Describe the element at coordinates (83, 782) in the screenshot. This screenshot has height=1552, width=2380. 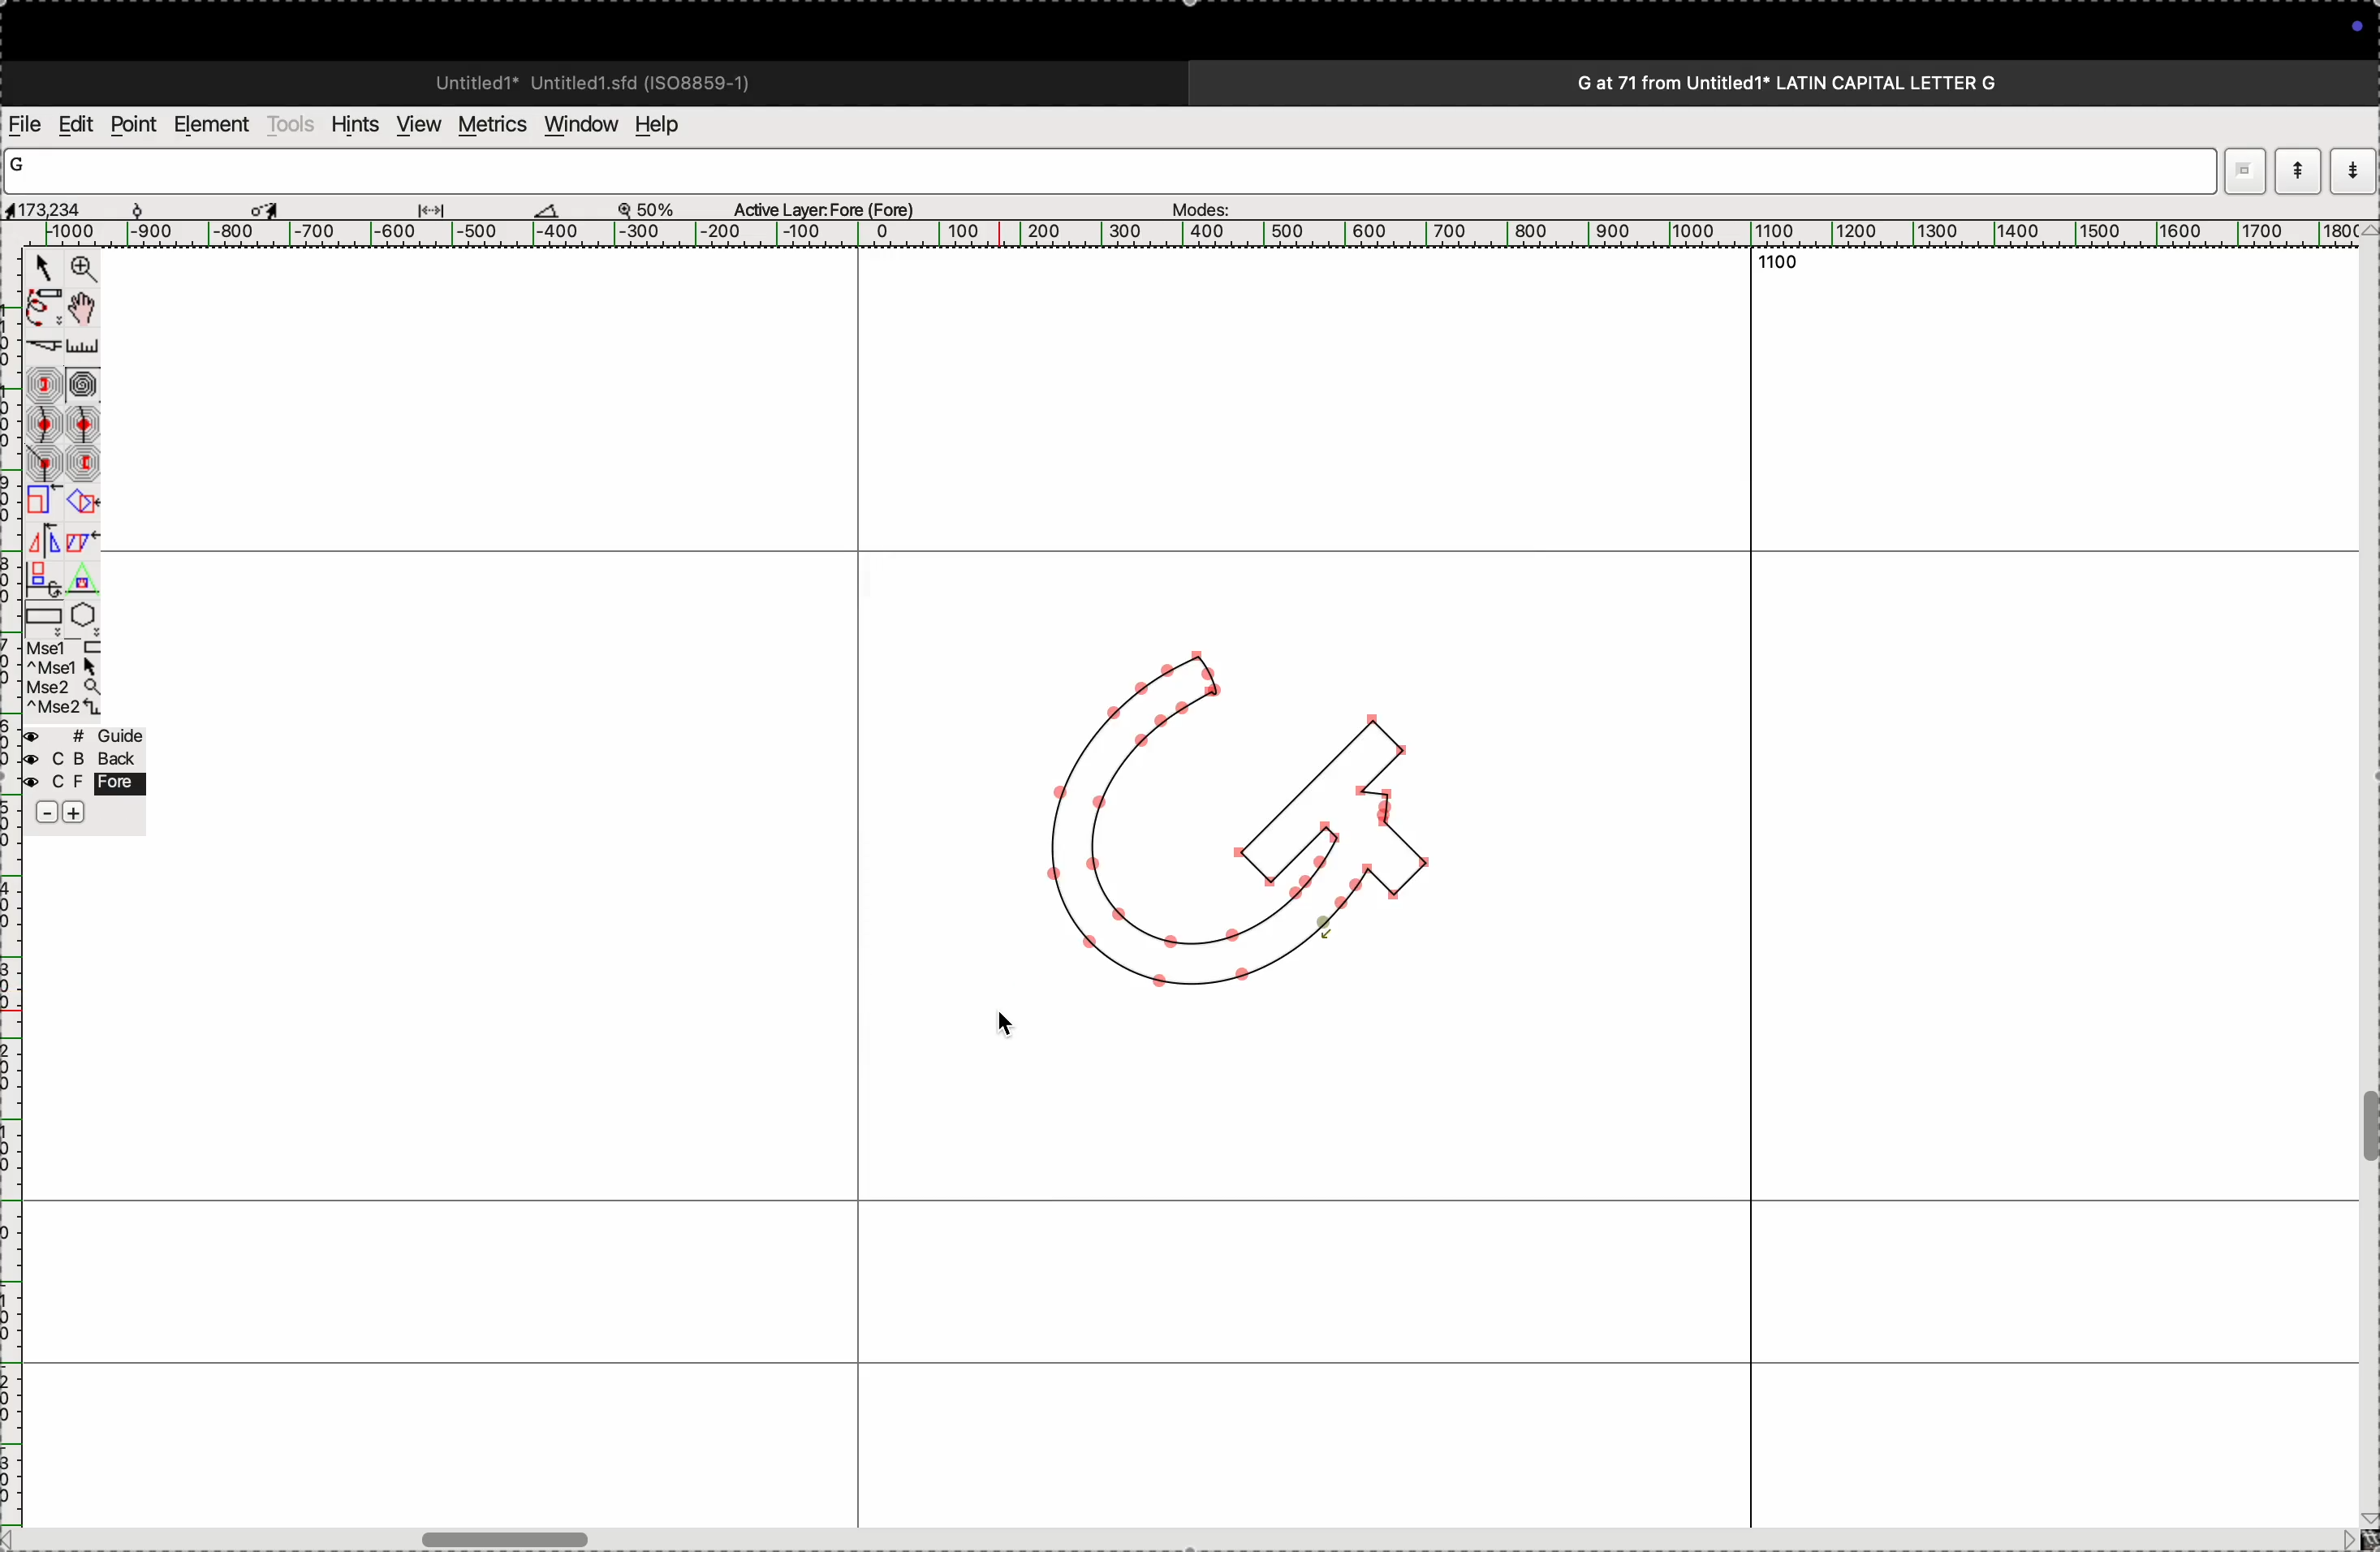
I see `fore layer` at that location.